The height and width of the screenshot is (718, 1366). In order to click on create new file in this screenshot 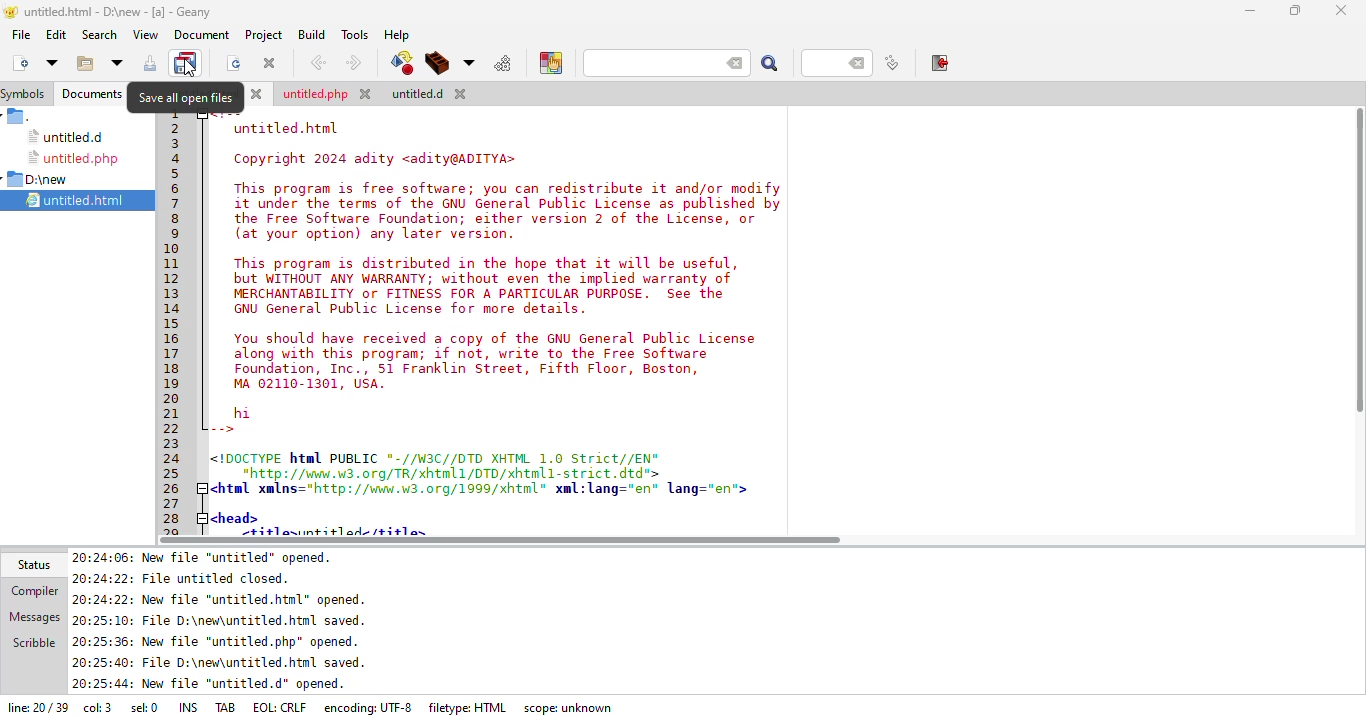, I will do `click(51, 63)`.